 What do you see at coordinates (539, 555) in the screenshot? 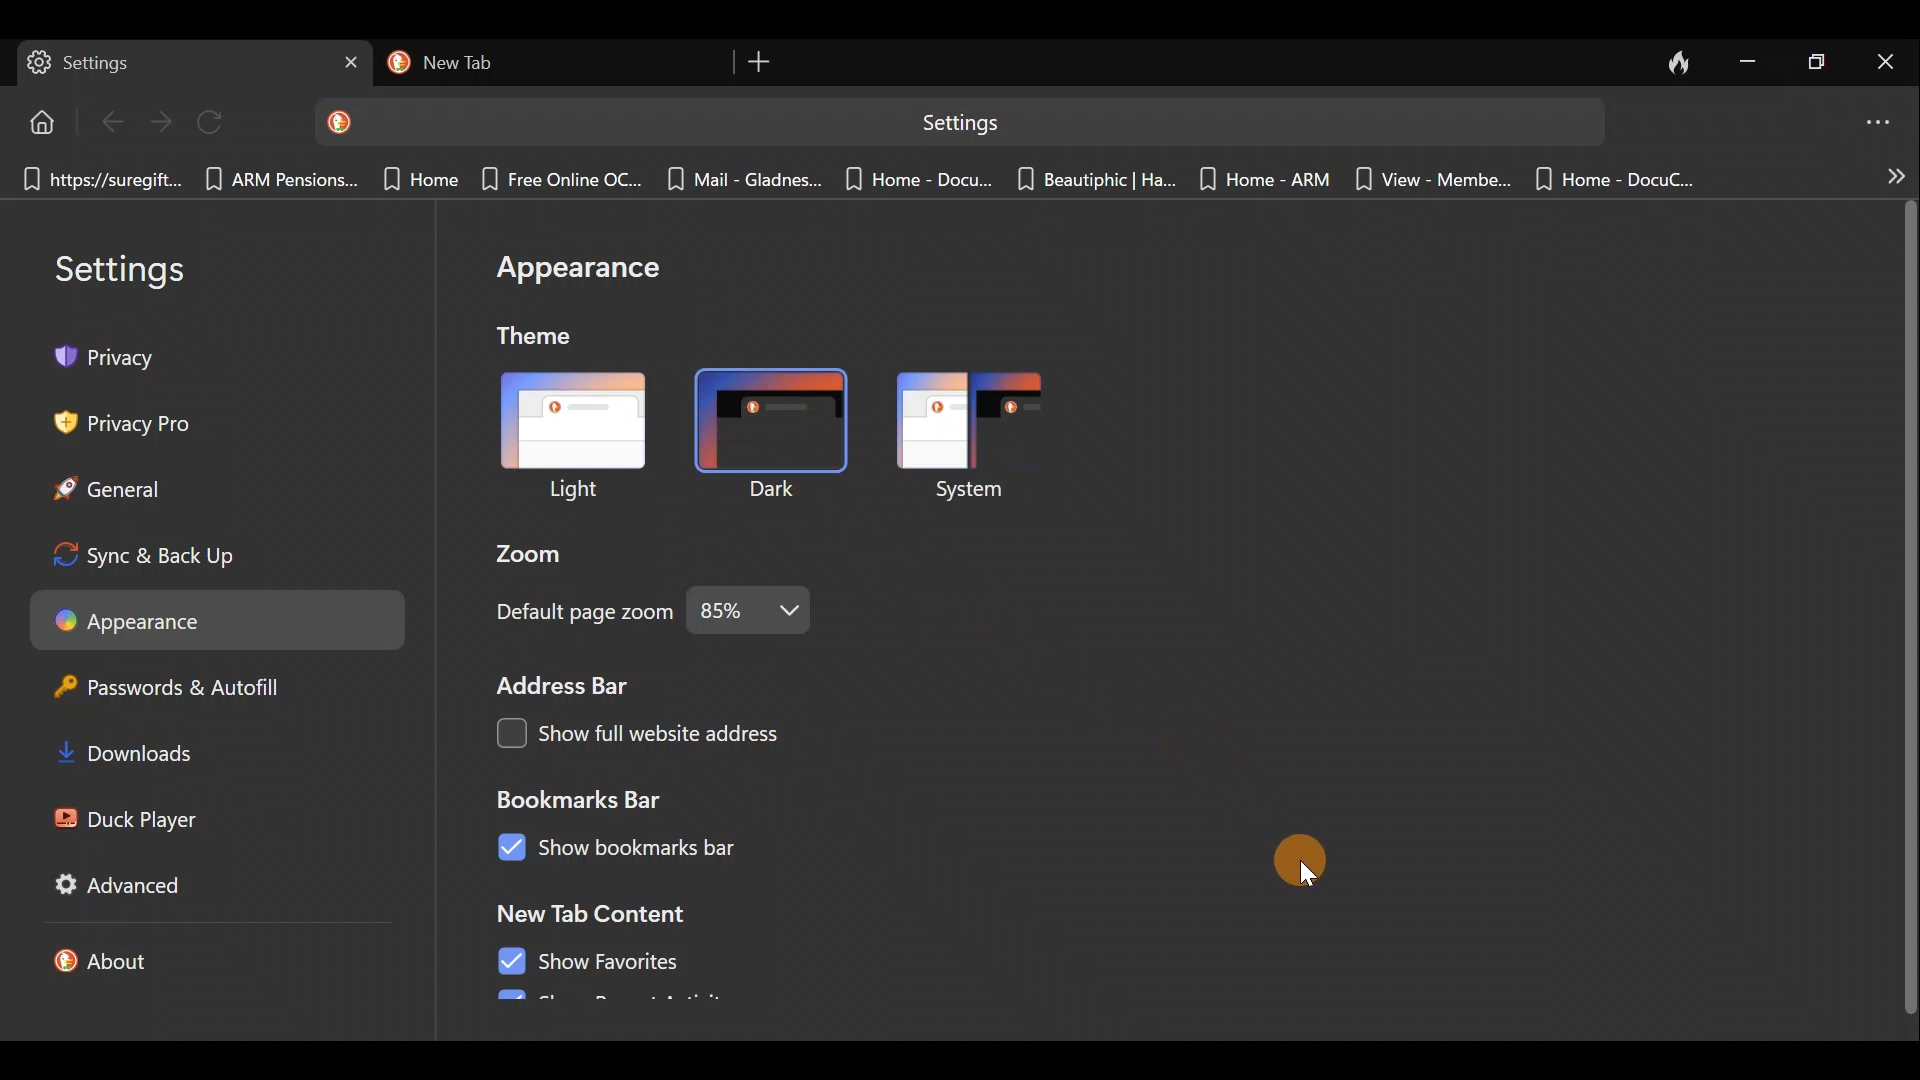
I see `Zoom` at bounding box center [539, 555].